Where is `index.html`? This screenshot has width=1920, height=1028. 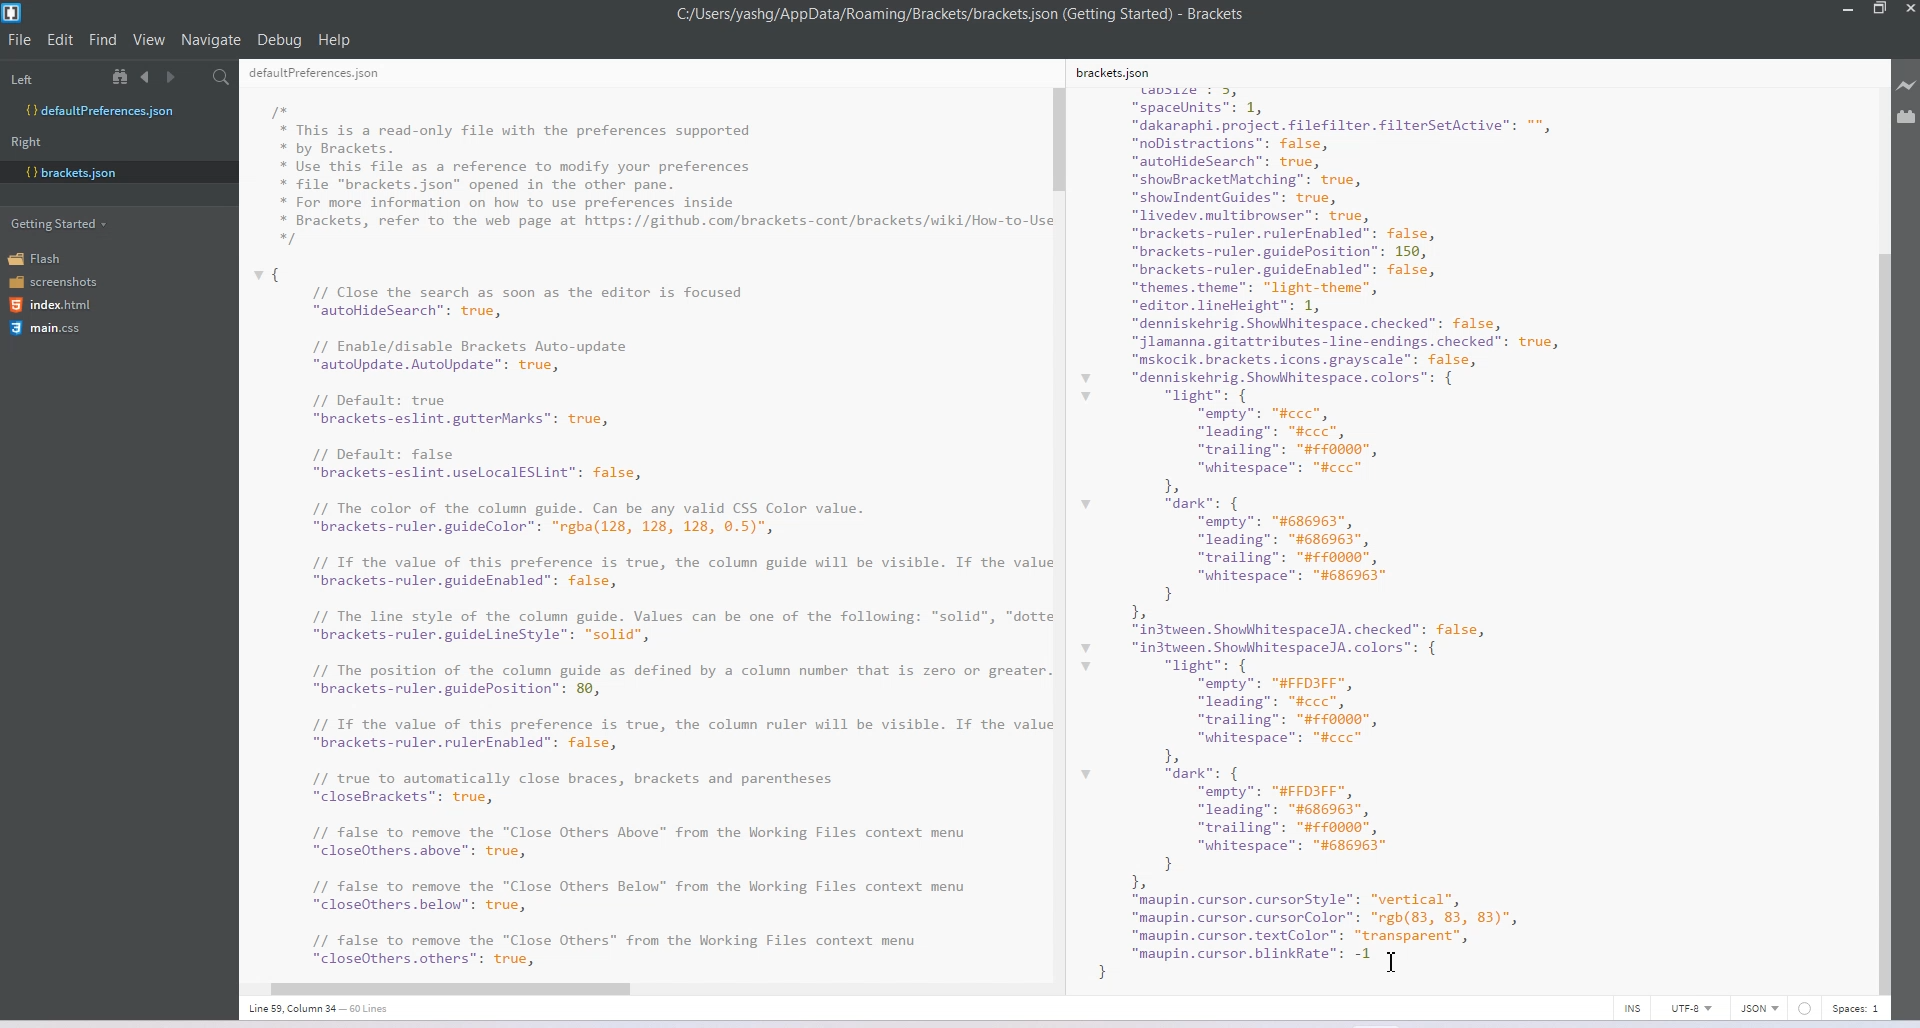 index.html is located at coordinates (57, 305).